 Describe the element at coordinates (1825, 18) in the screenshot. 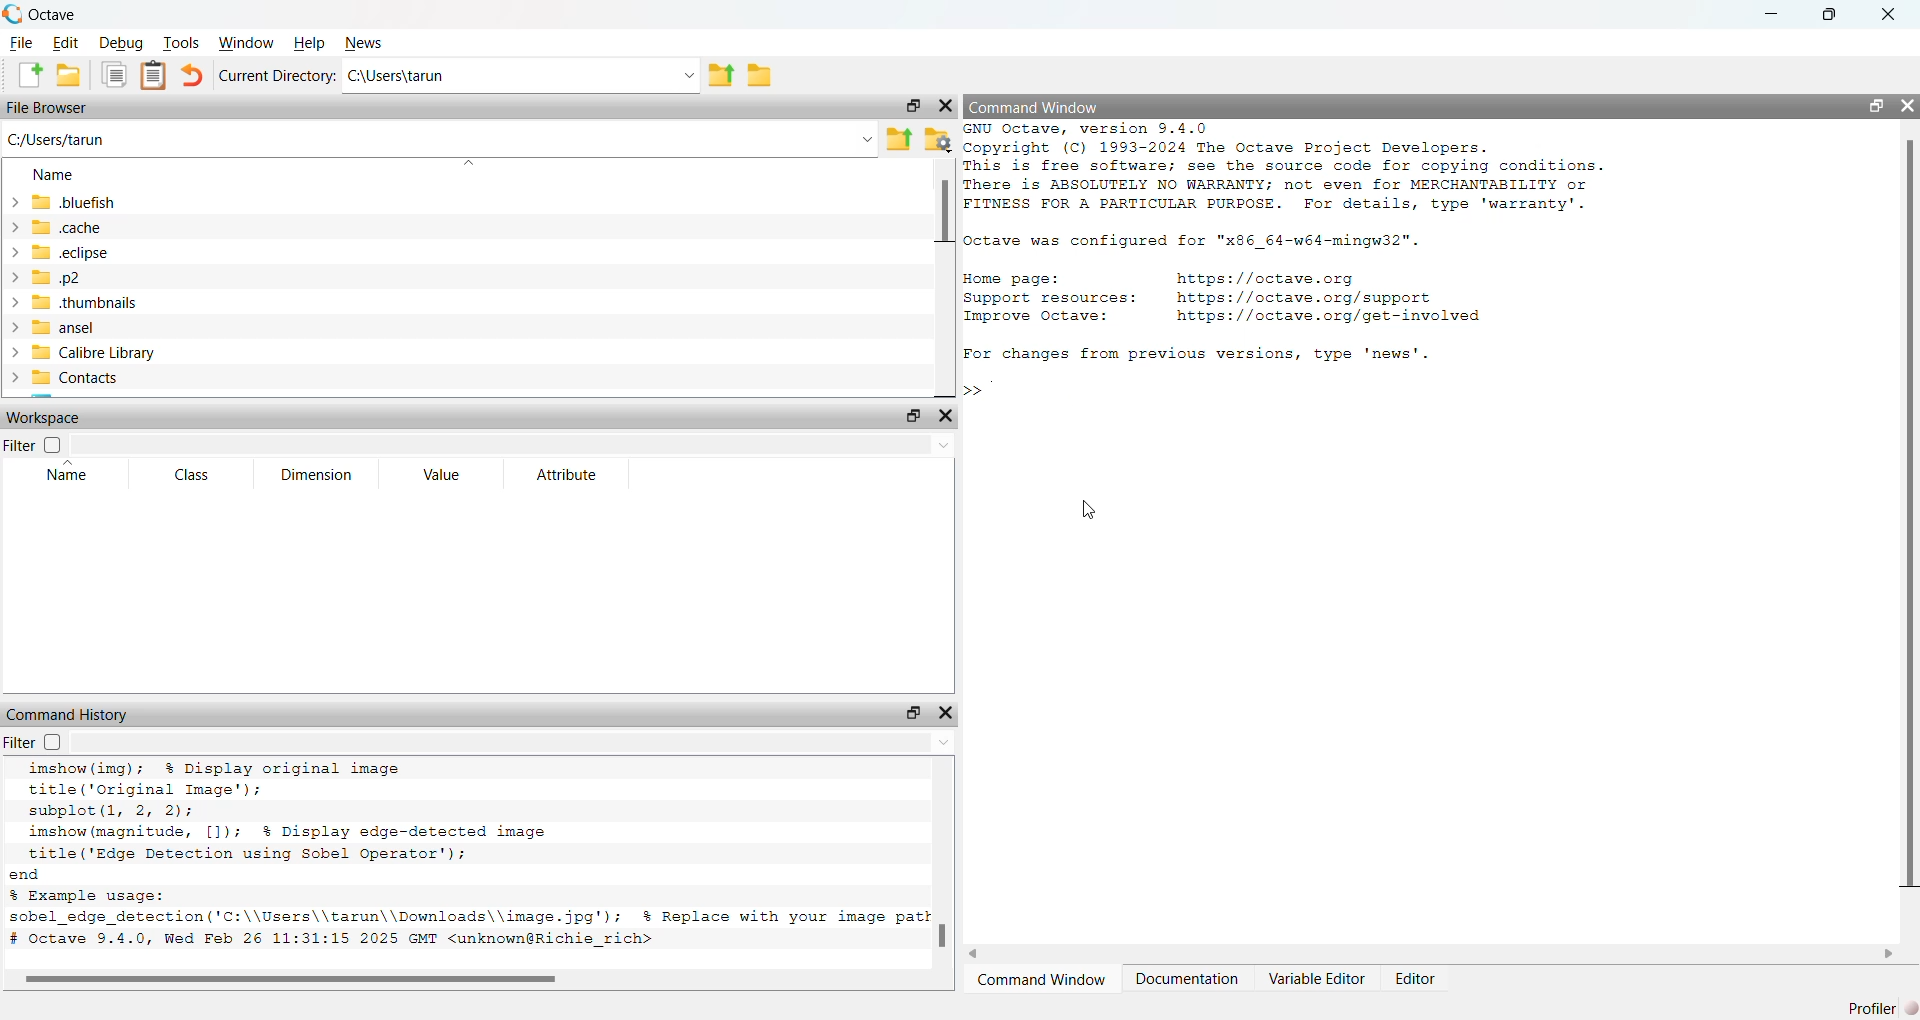

I see `restore down` at that location.